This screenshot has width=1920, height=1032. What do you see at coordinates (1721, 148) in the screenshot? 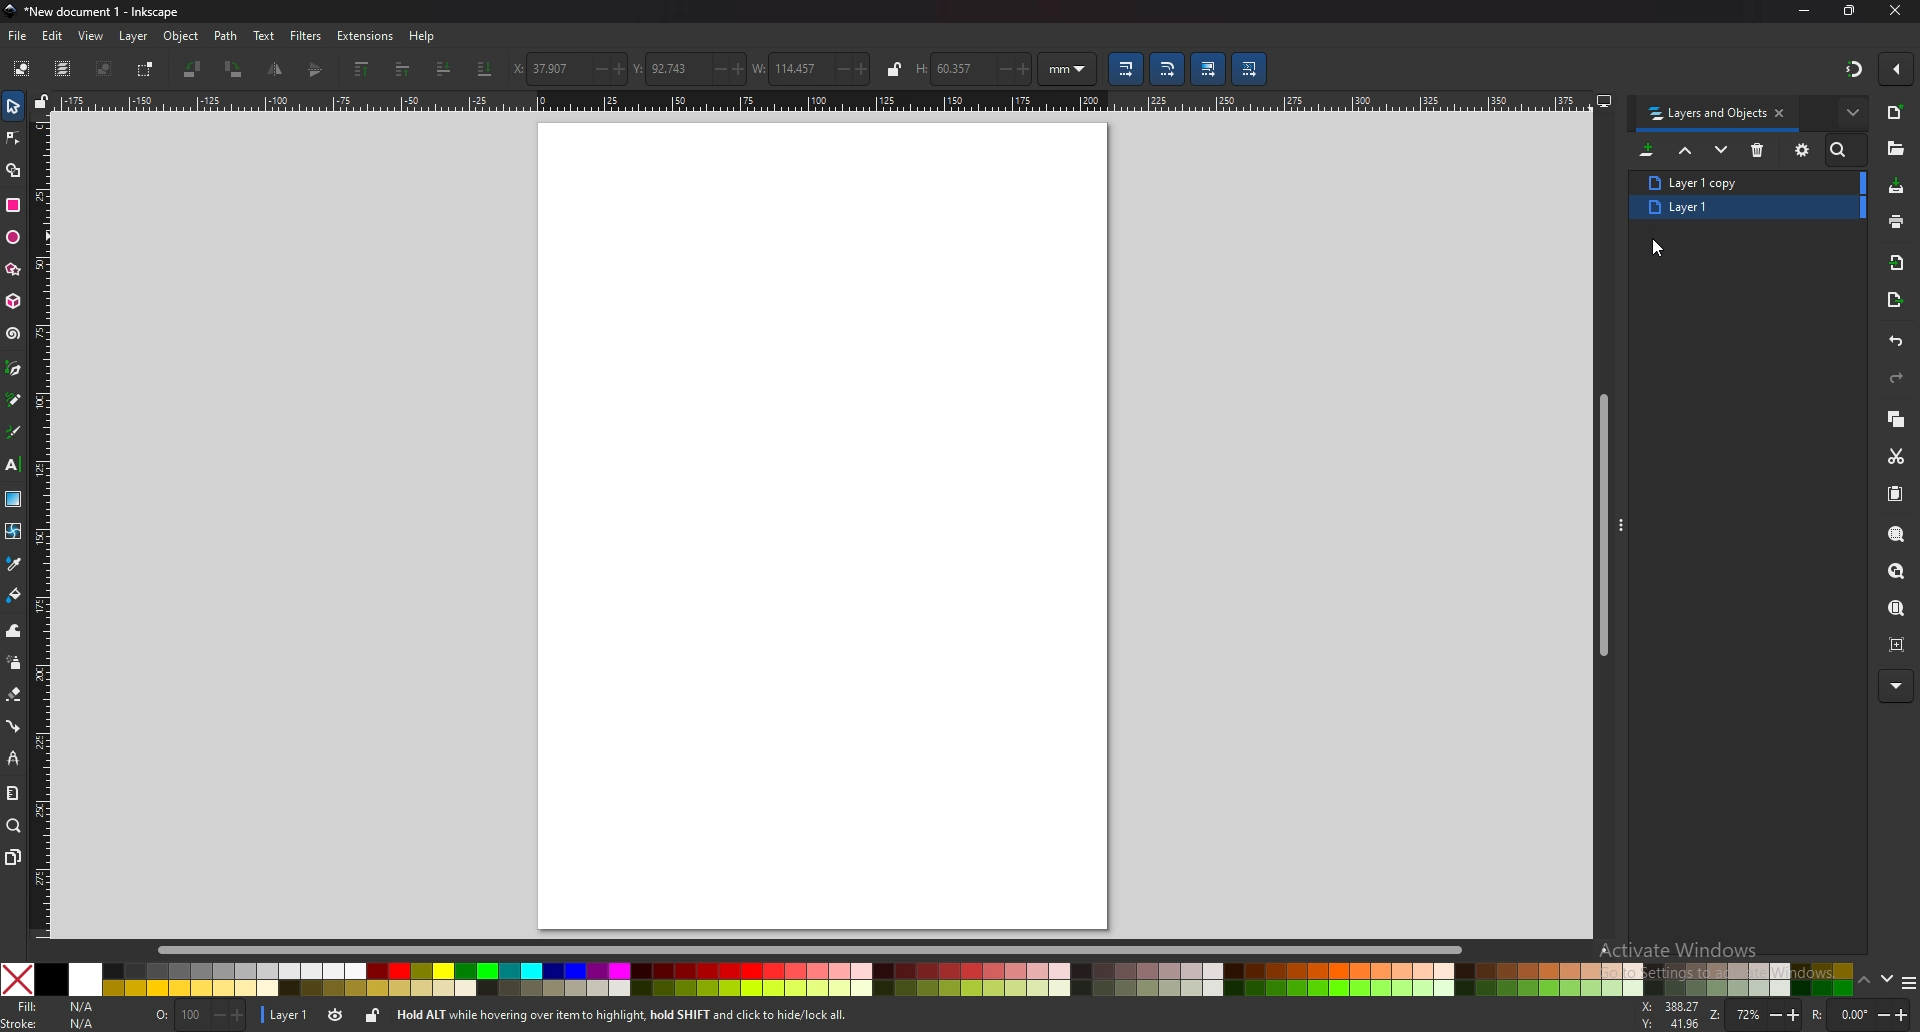
I see `move down` at bounding box center [1721, 148].